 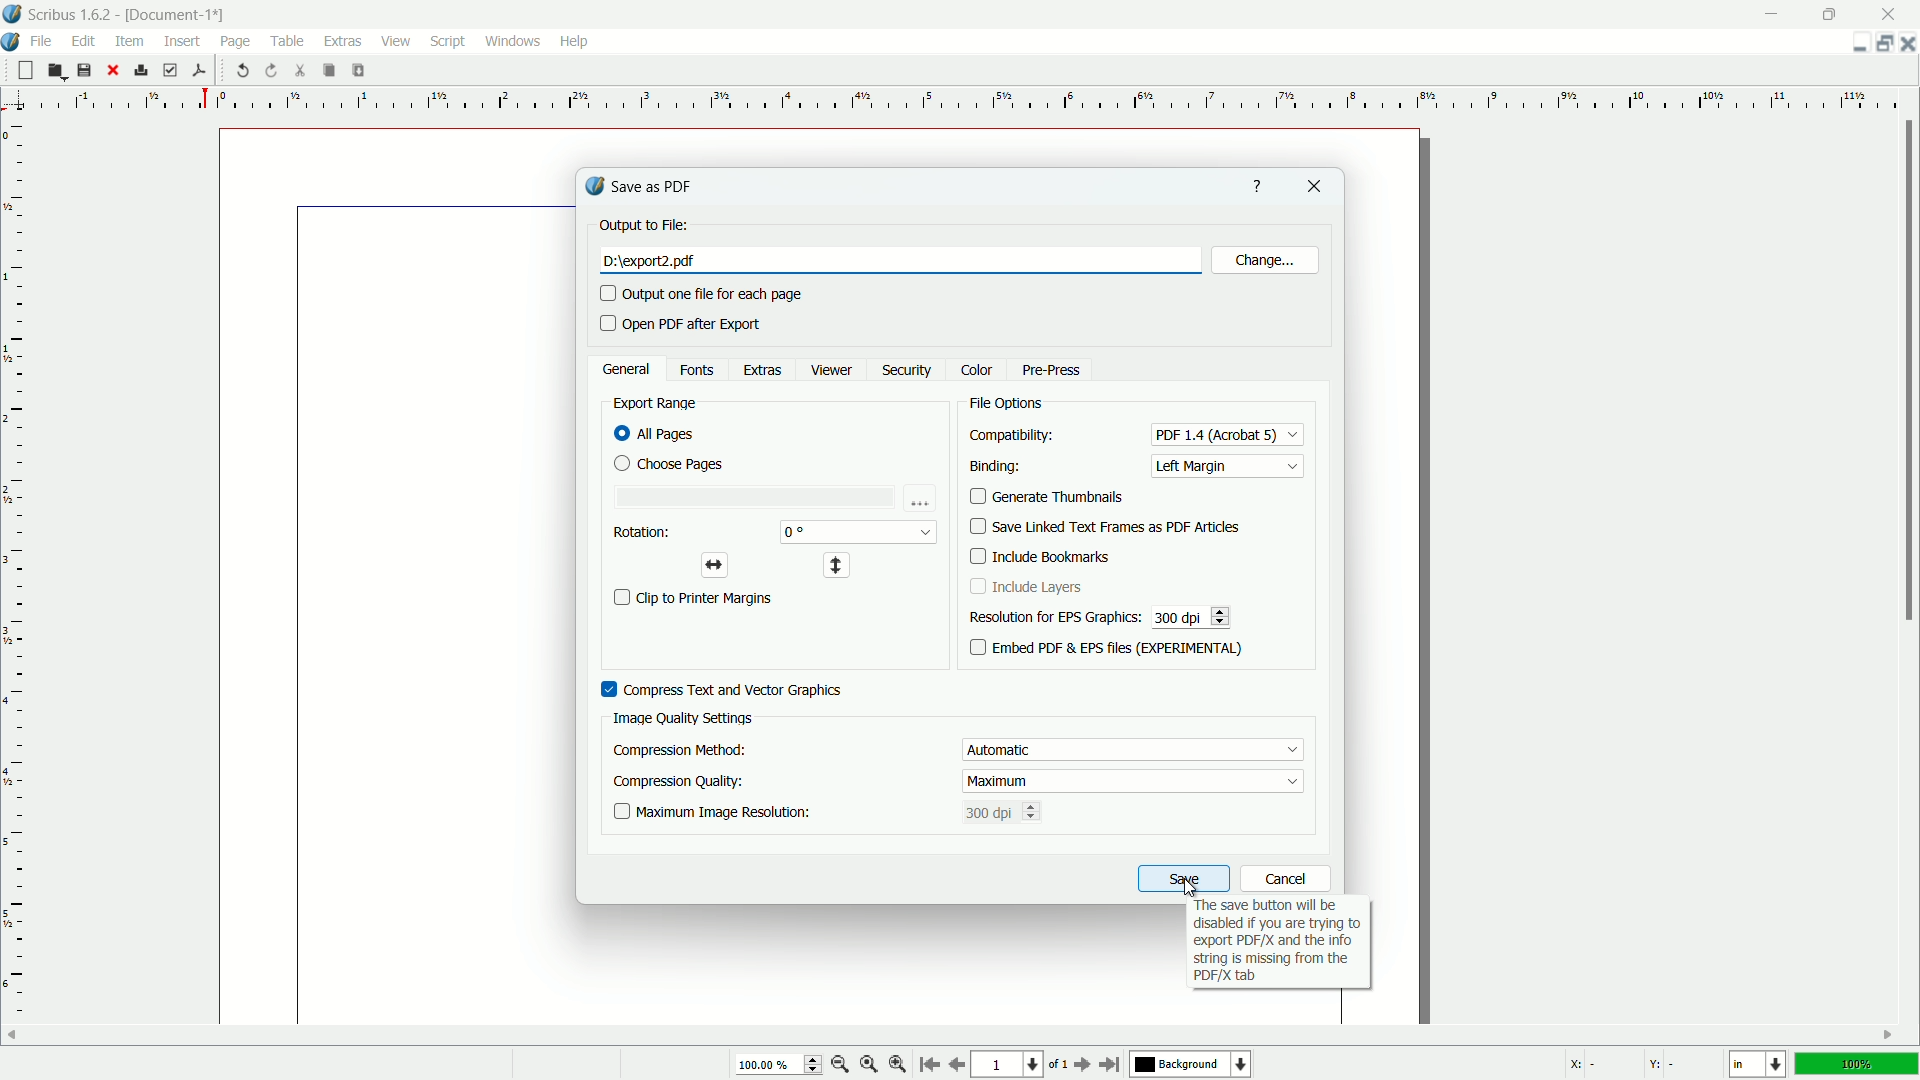 I want to click on text, so click(x=1281, y=943).